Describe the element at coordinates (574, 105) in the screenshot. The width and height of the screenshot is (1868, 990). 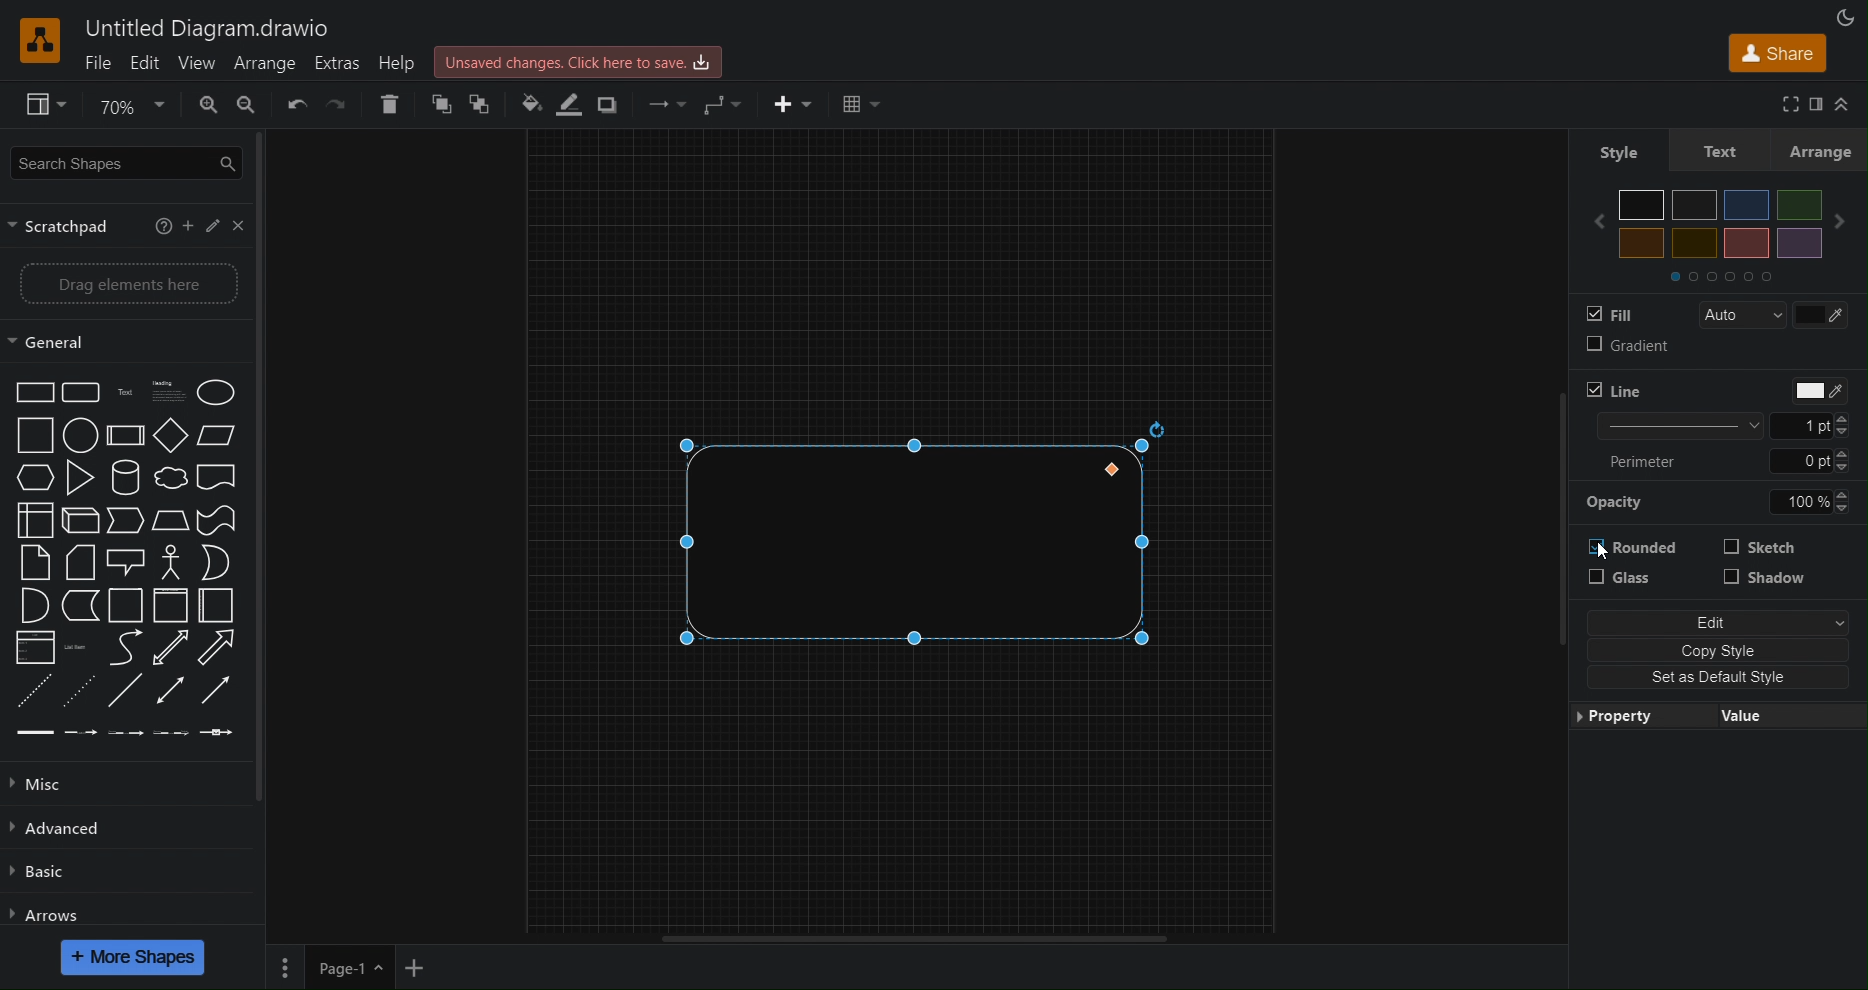
I see `Line Color` at that location.